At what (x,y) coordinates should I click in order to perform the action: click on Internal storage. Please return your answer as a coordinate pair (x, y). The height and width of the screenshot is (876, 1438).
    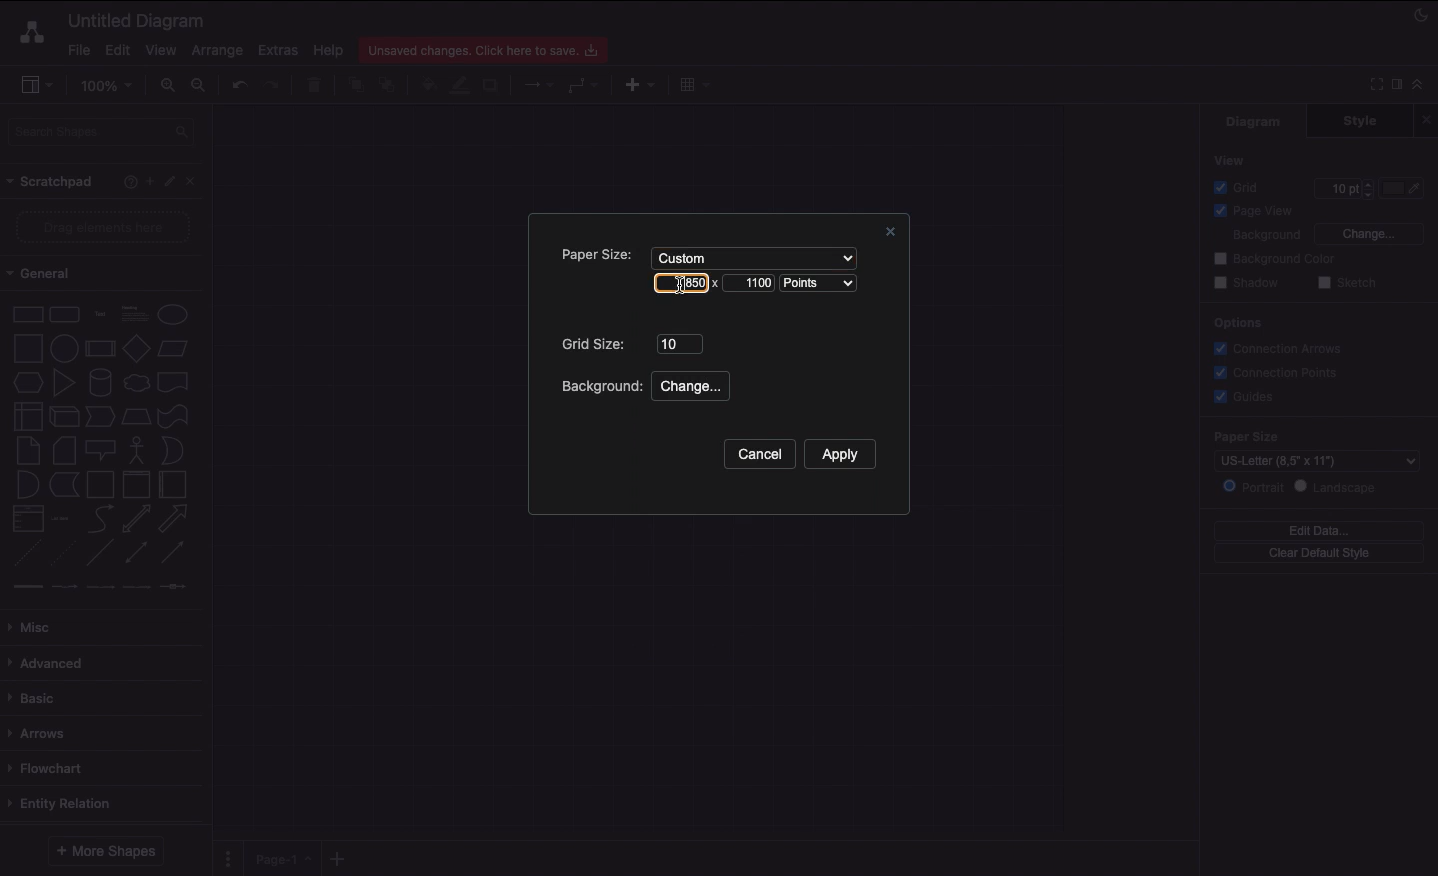
    Looking at the image, I should click on (27, 415).